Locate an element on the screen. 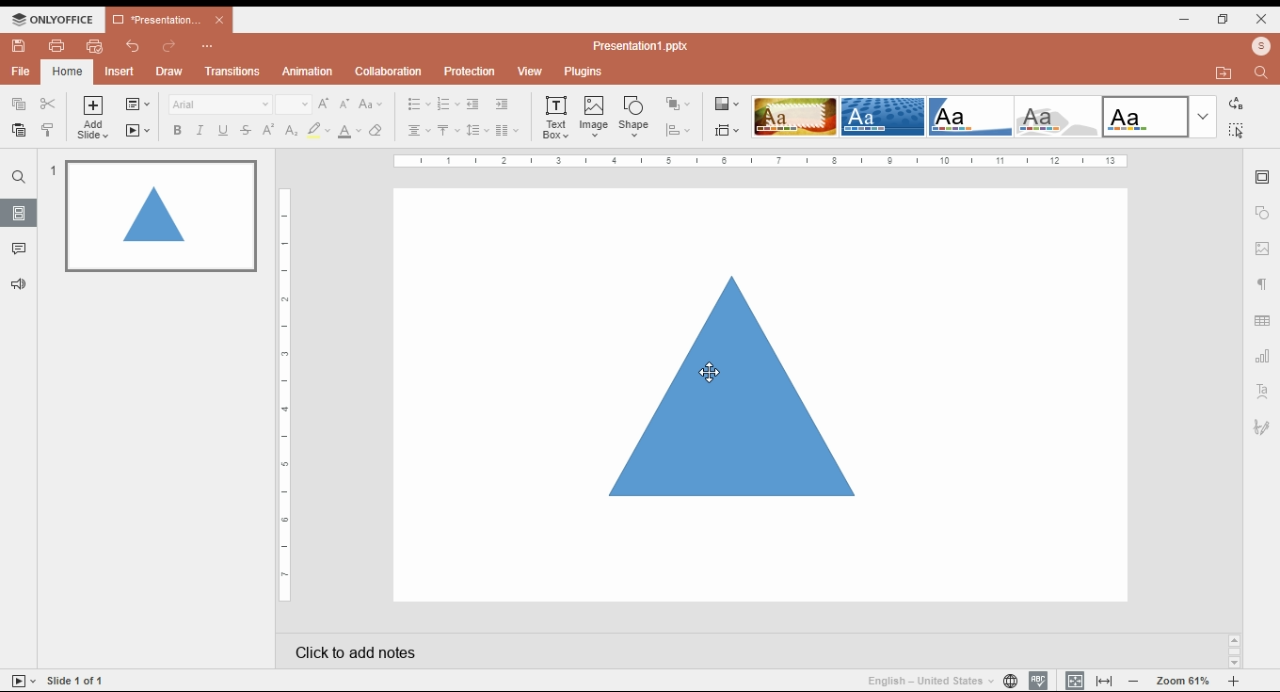 Image resolution: width=1280 pixels, height=692 pixels. chart setting is located at coordinates (1263, 354).